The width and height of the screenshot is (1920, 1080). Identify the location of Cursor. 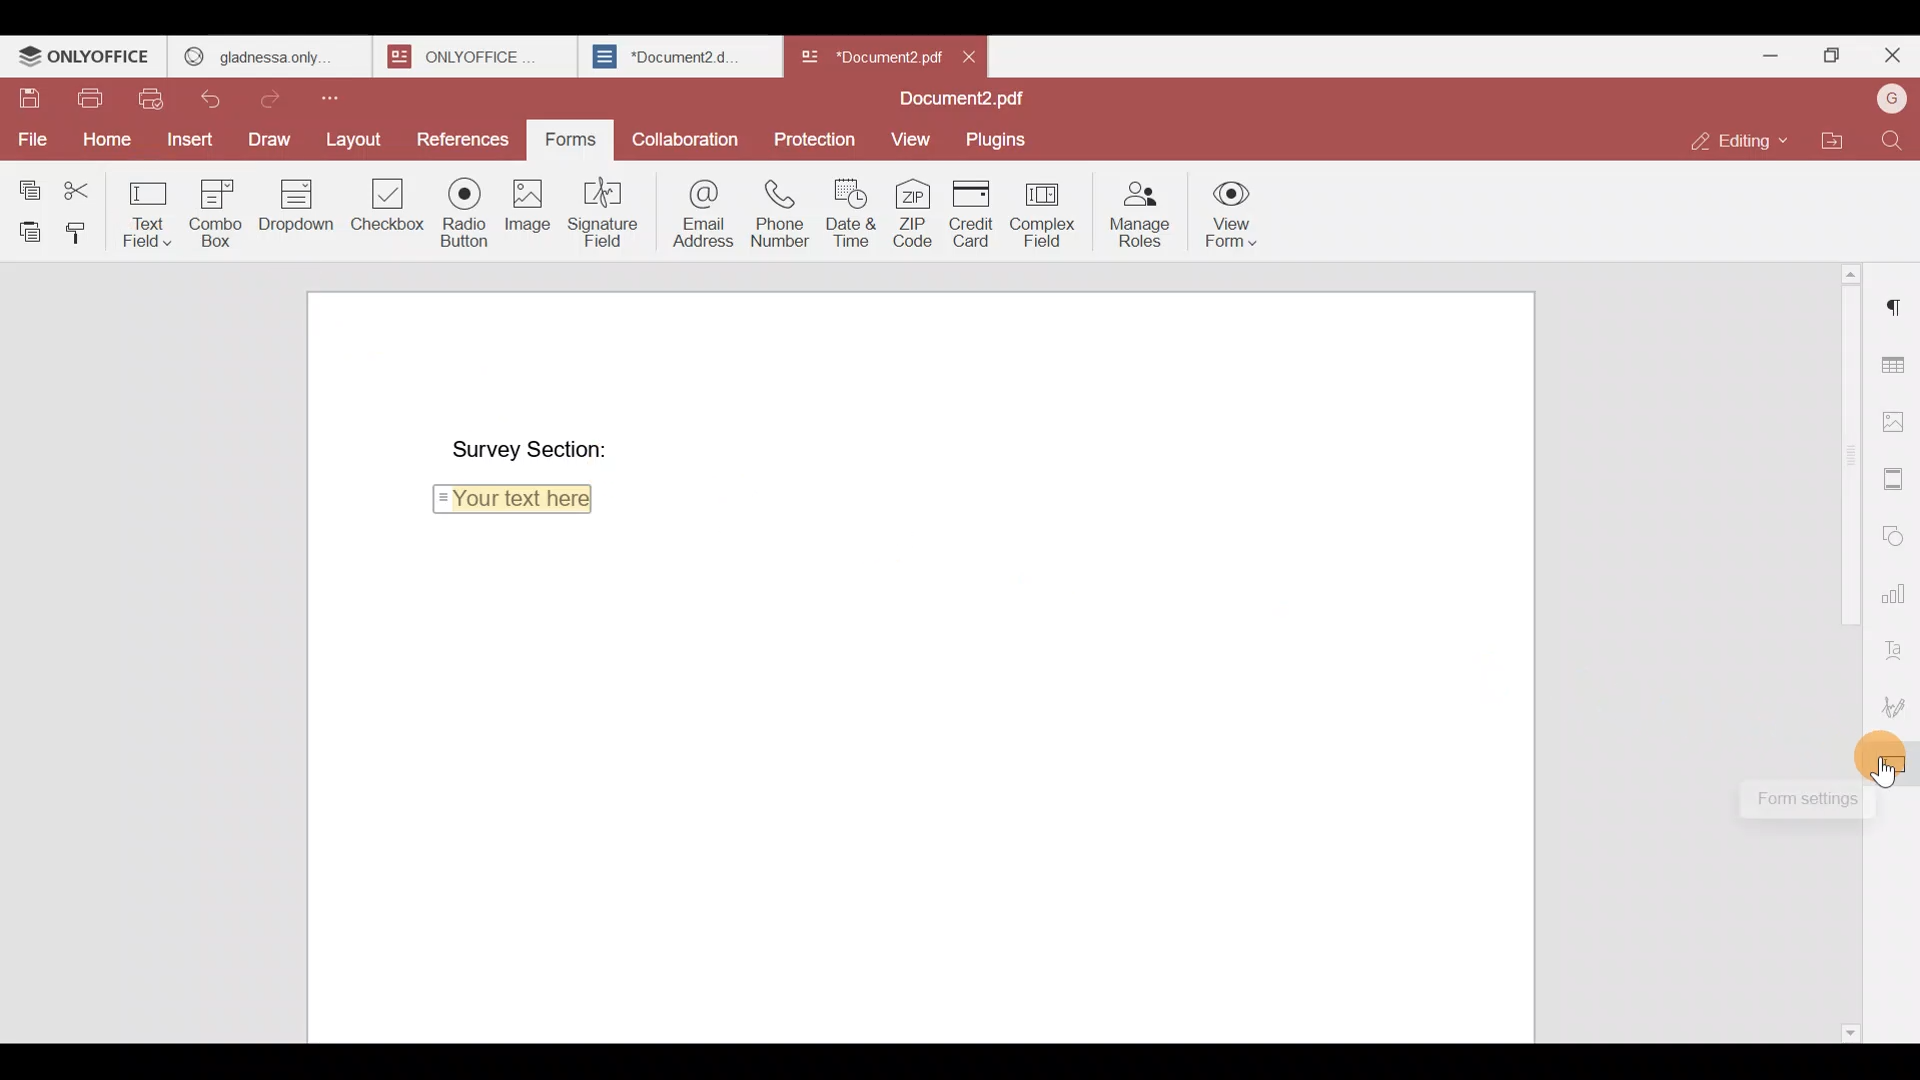
(1892, 774).